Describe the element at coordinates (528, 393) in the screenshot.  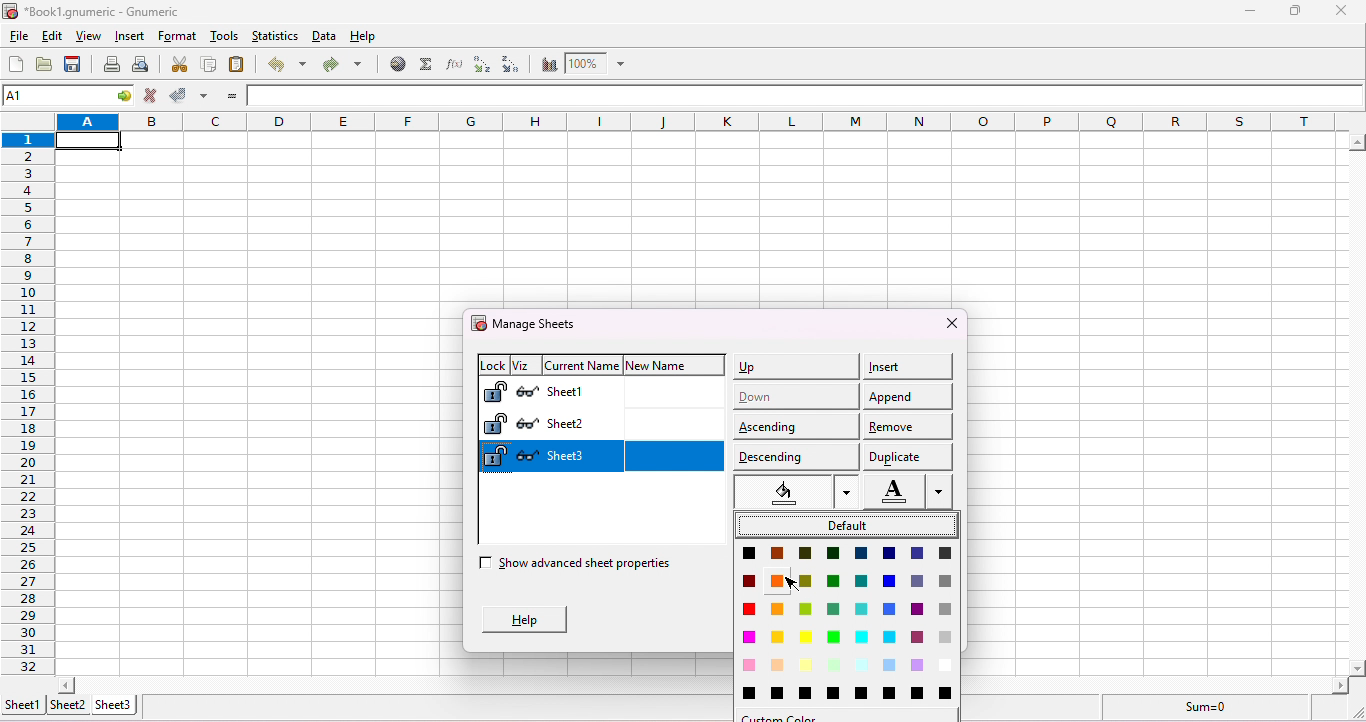
I see `Hide sheet 1` at that location.